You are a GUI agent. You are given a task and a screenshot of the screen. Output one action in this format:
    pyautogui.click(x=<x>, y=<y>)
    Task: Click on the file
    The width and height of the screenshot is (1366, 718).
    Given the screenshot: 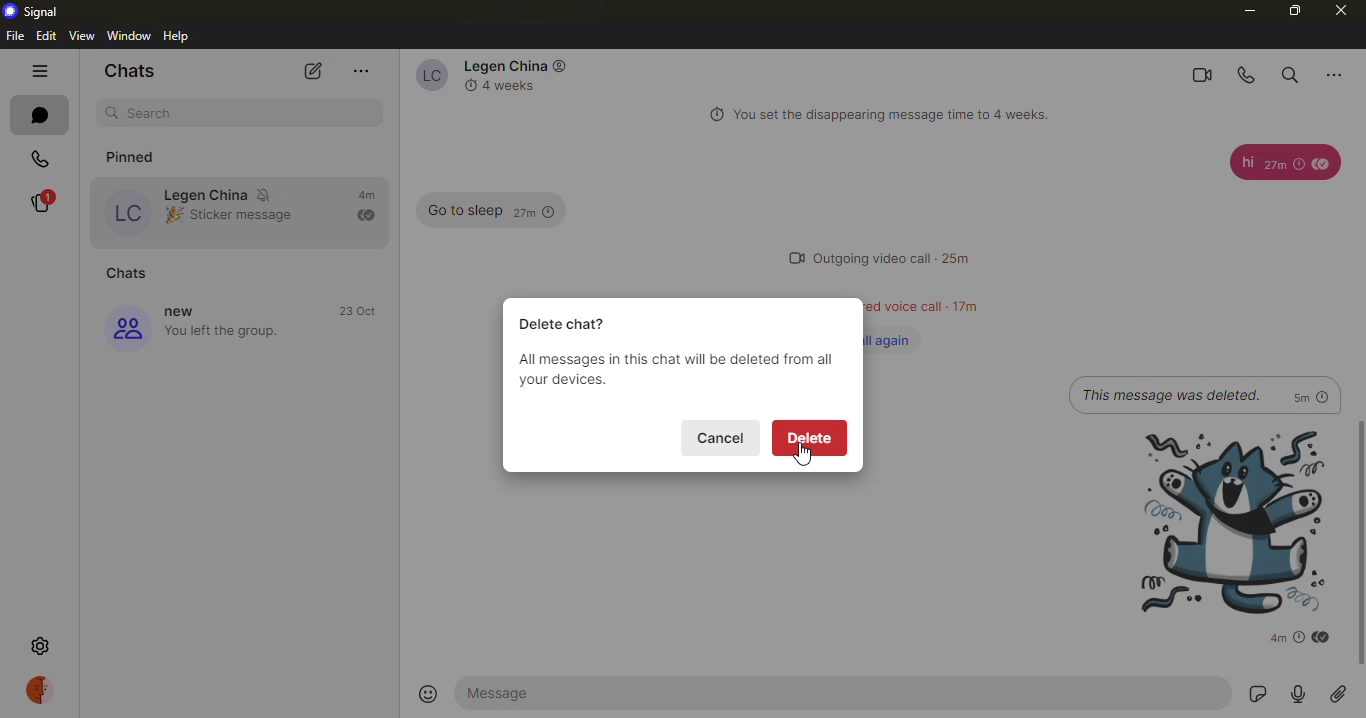 What is the action you would take?
    pyautogui.click(x=16, y=36)
    